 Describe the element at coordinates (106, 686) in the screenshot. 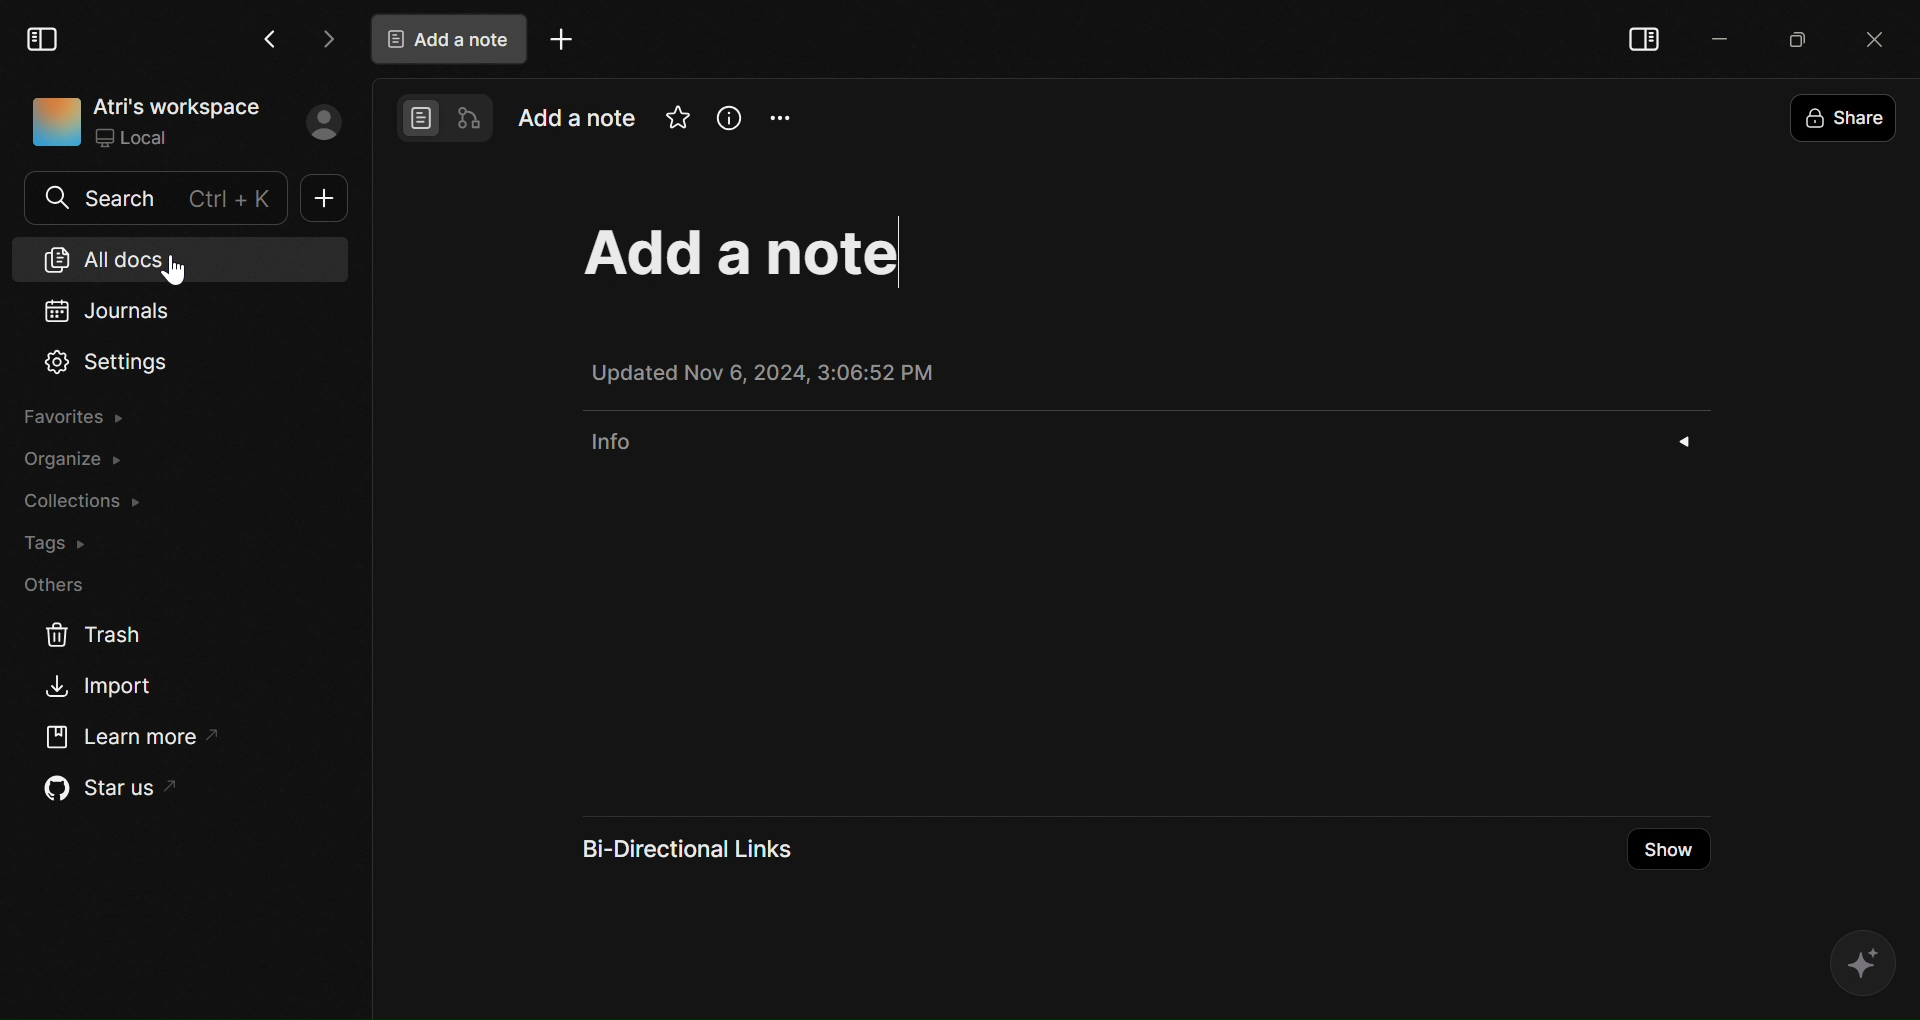

I see `Import` at that location.